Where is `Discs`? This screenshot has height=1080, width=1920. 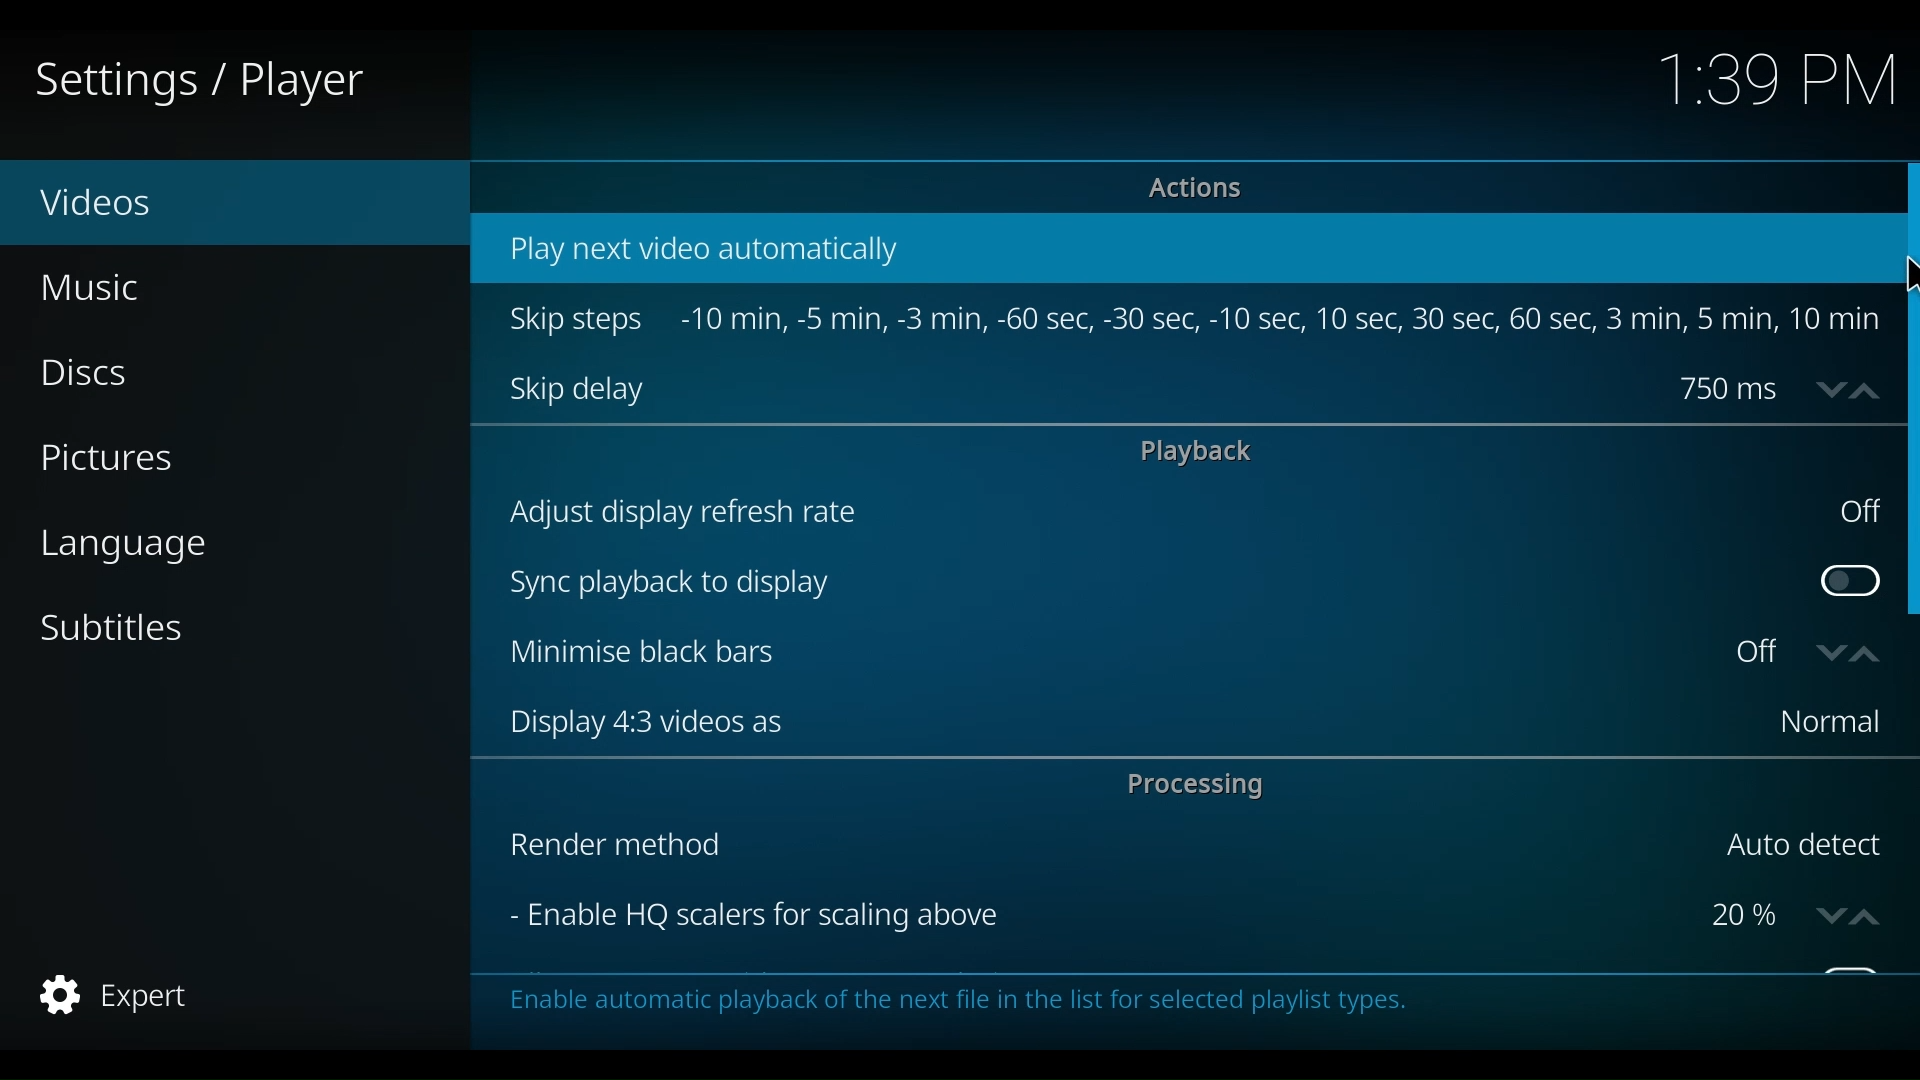
Discs is located at coordinates (97, 375).